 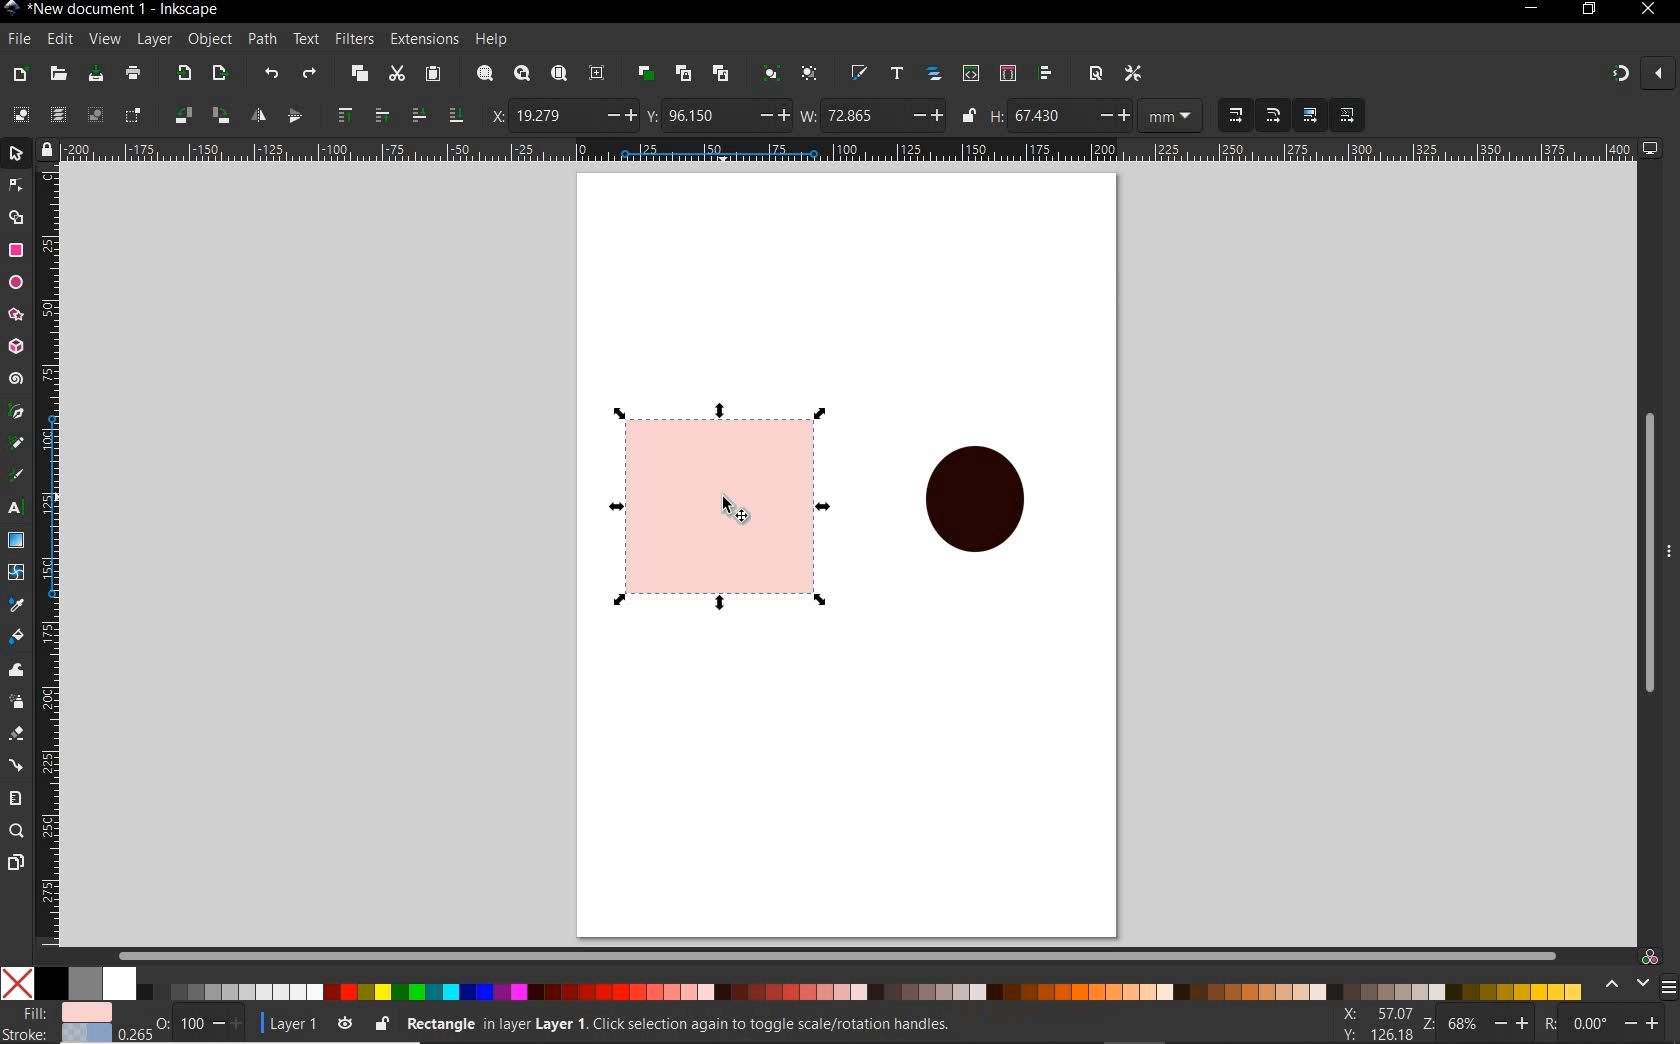 I want to click on select all in all layers, so click(x=54, y=113).